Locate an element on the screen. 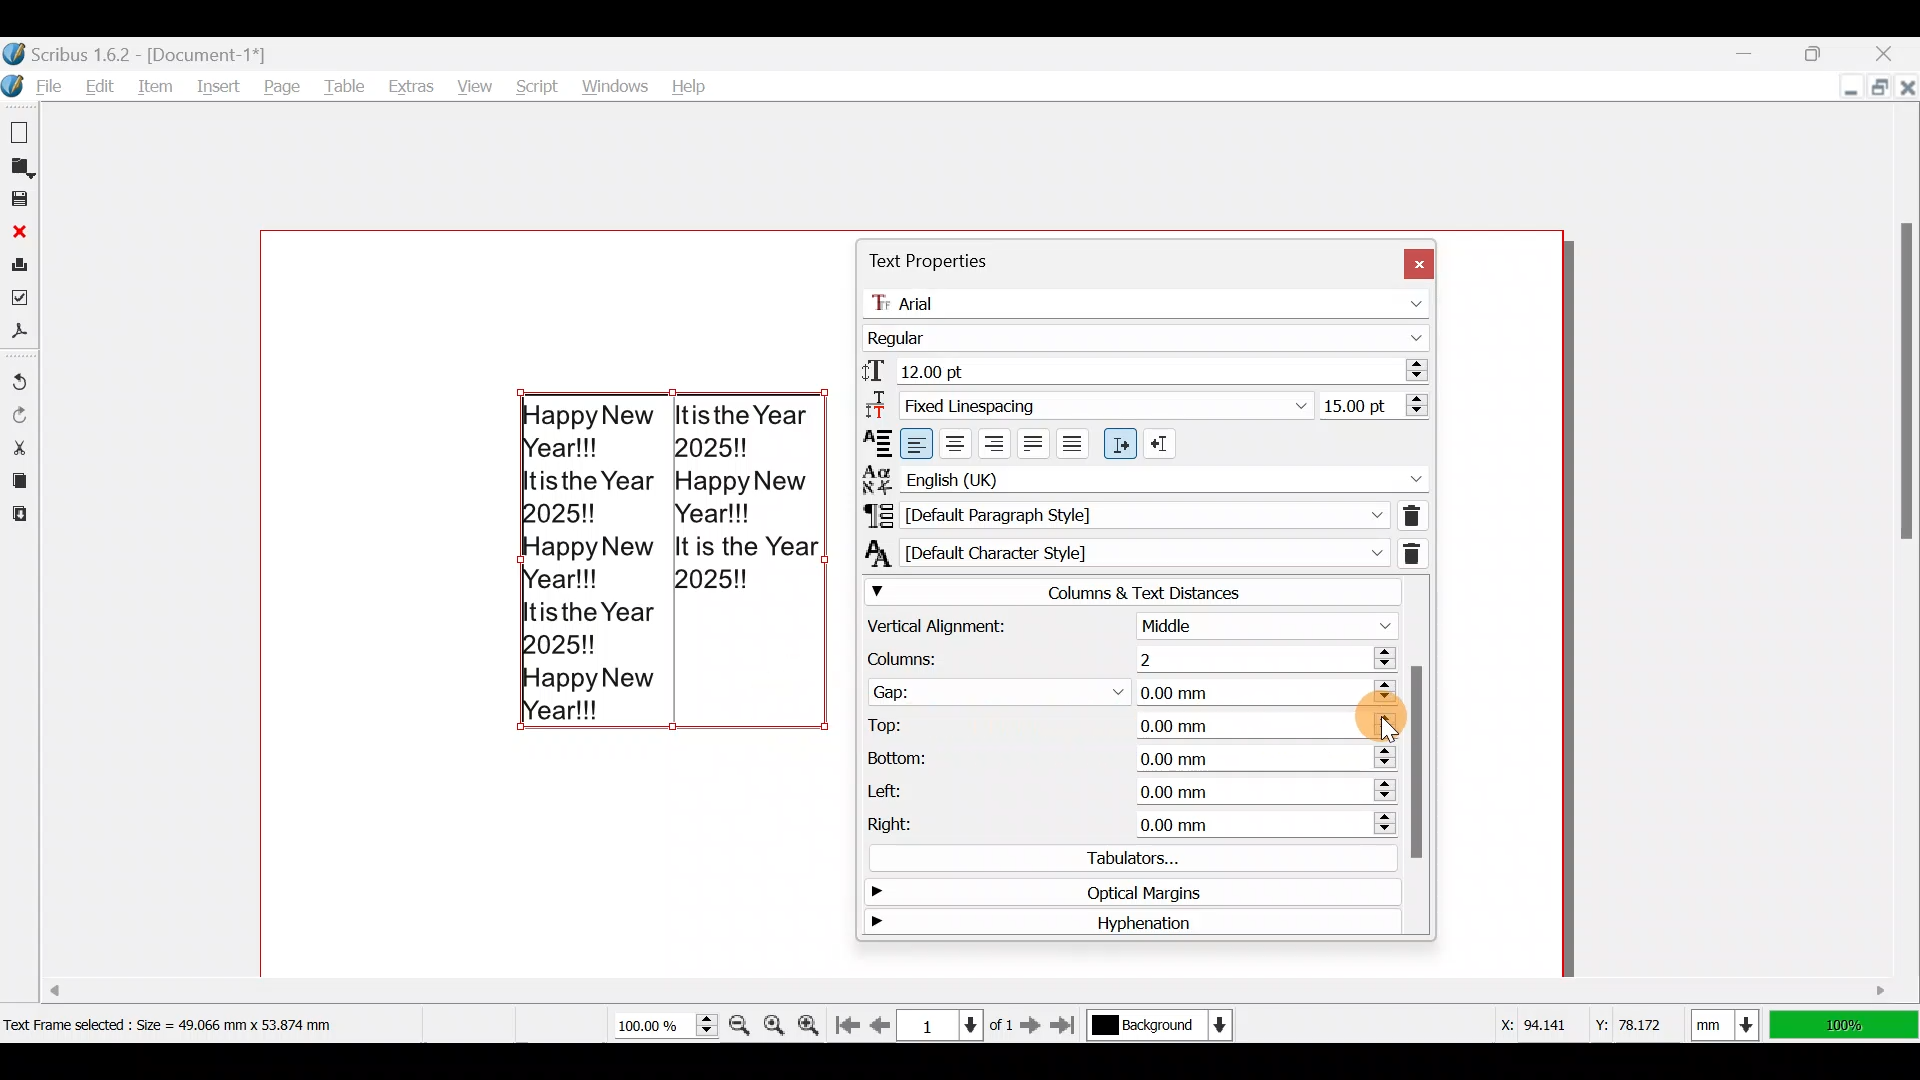  Align text justified is located at coordinates (1037, 441).